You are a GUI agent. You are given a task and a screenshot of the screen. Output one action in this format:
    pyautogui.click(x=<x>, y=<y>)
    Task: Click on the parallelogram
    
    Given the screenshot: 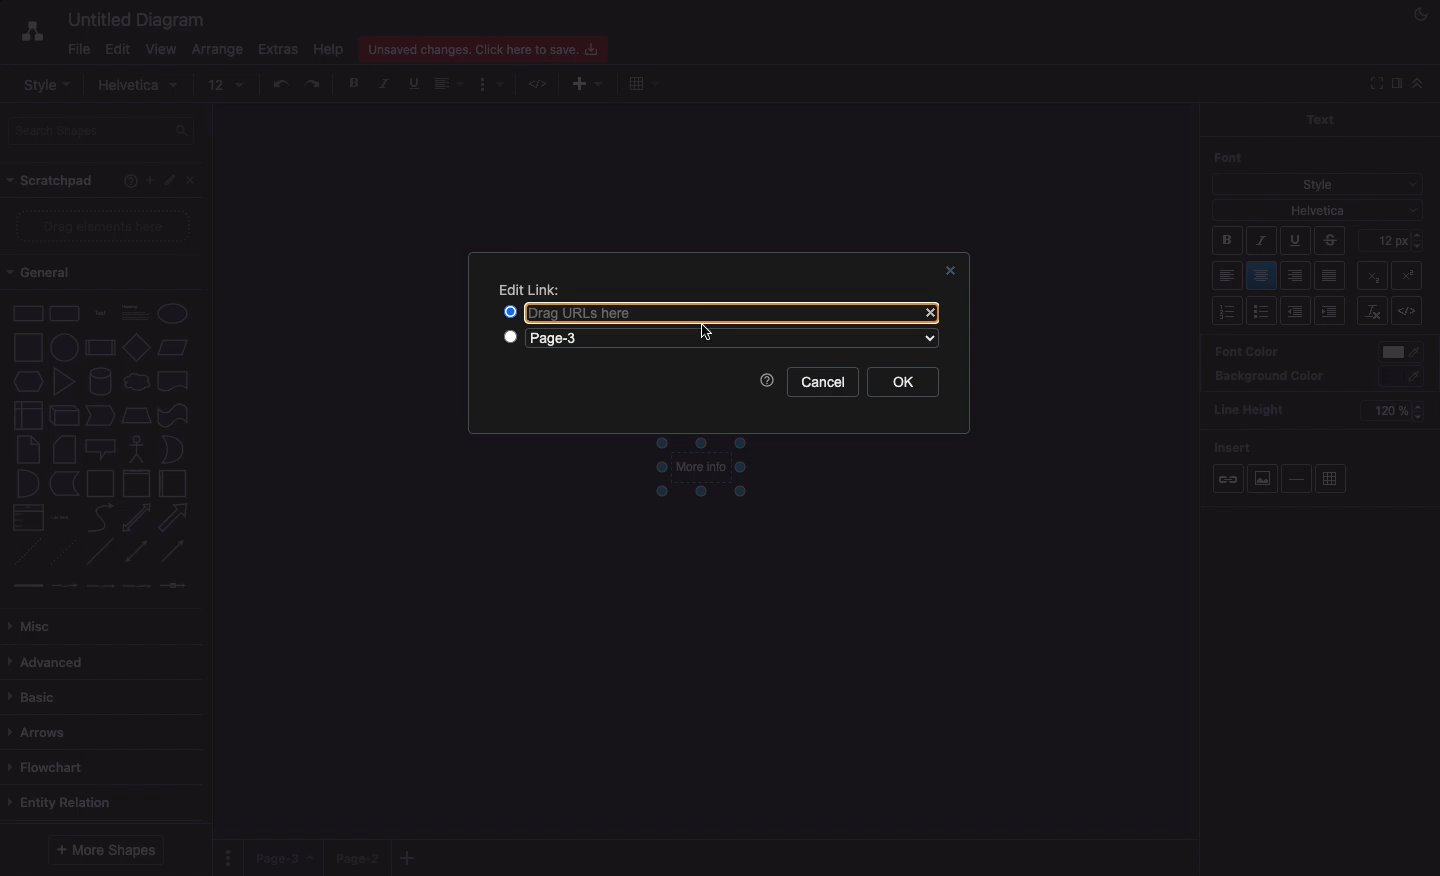 What is the action you would take?
    pyautogui.click(x=173, y=347)
    